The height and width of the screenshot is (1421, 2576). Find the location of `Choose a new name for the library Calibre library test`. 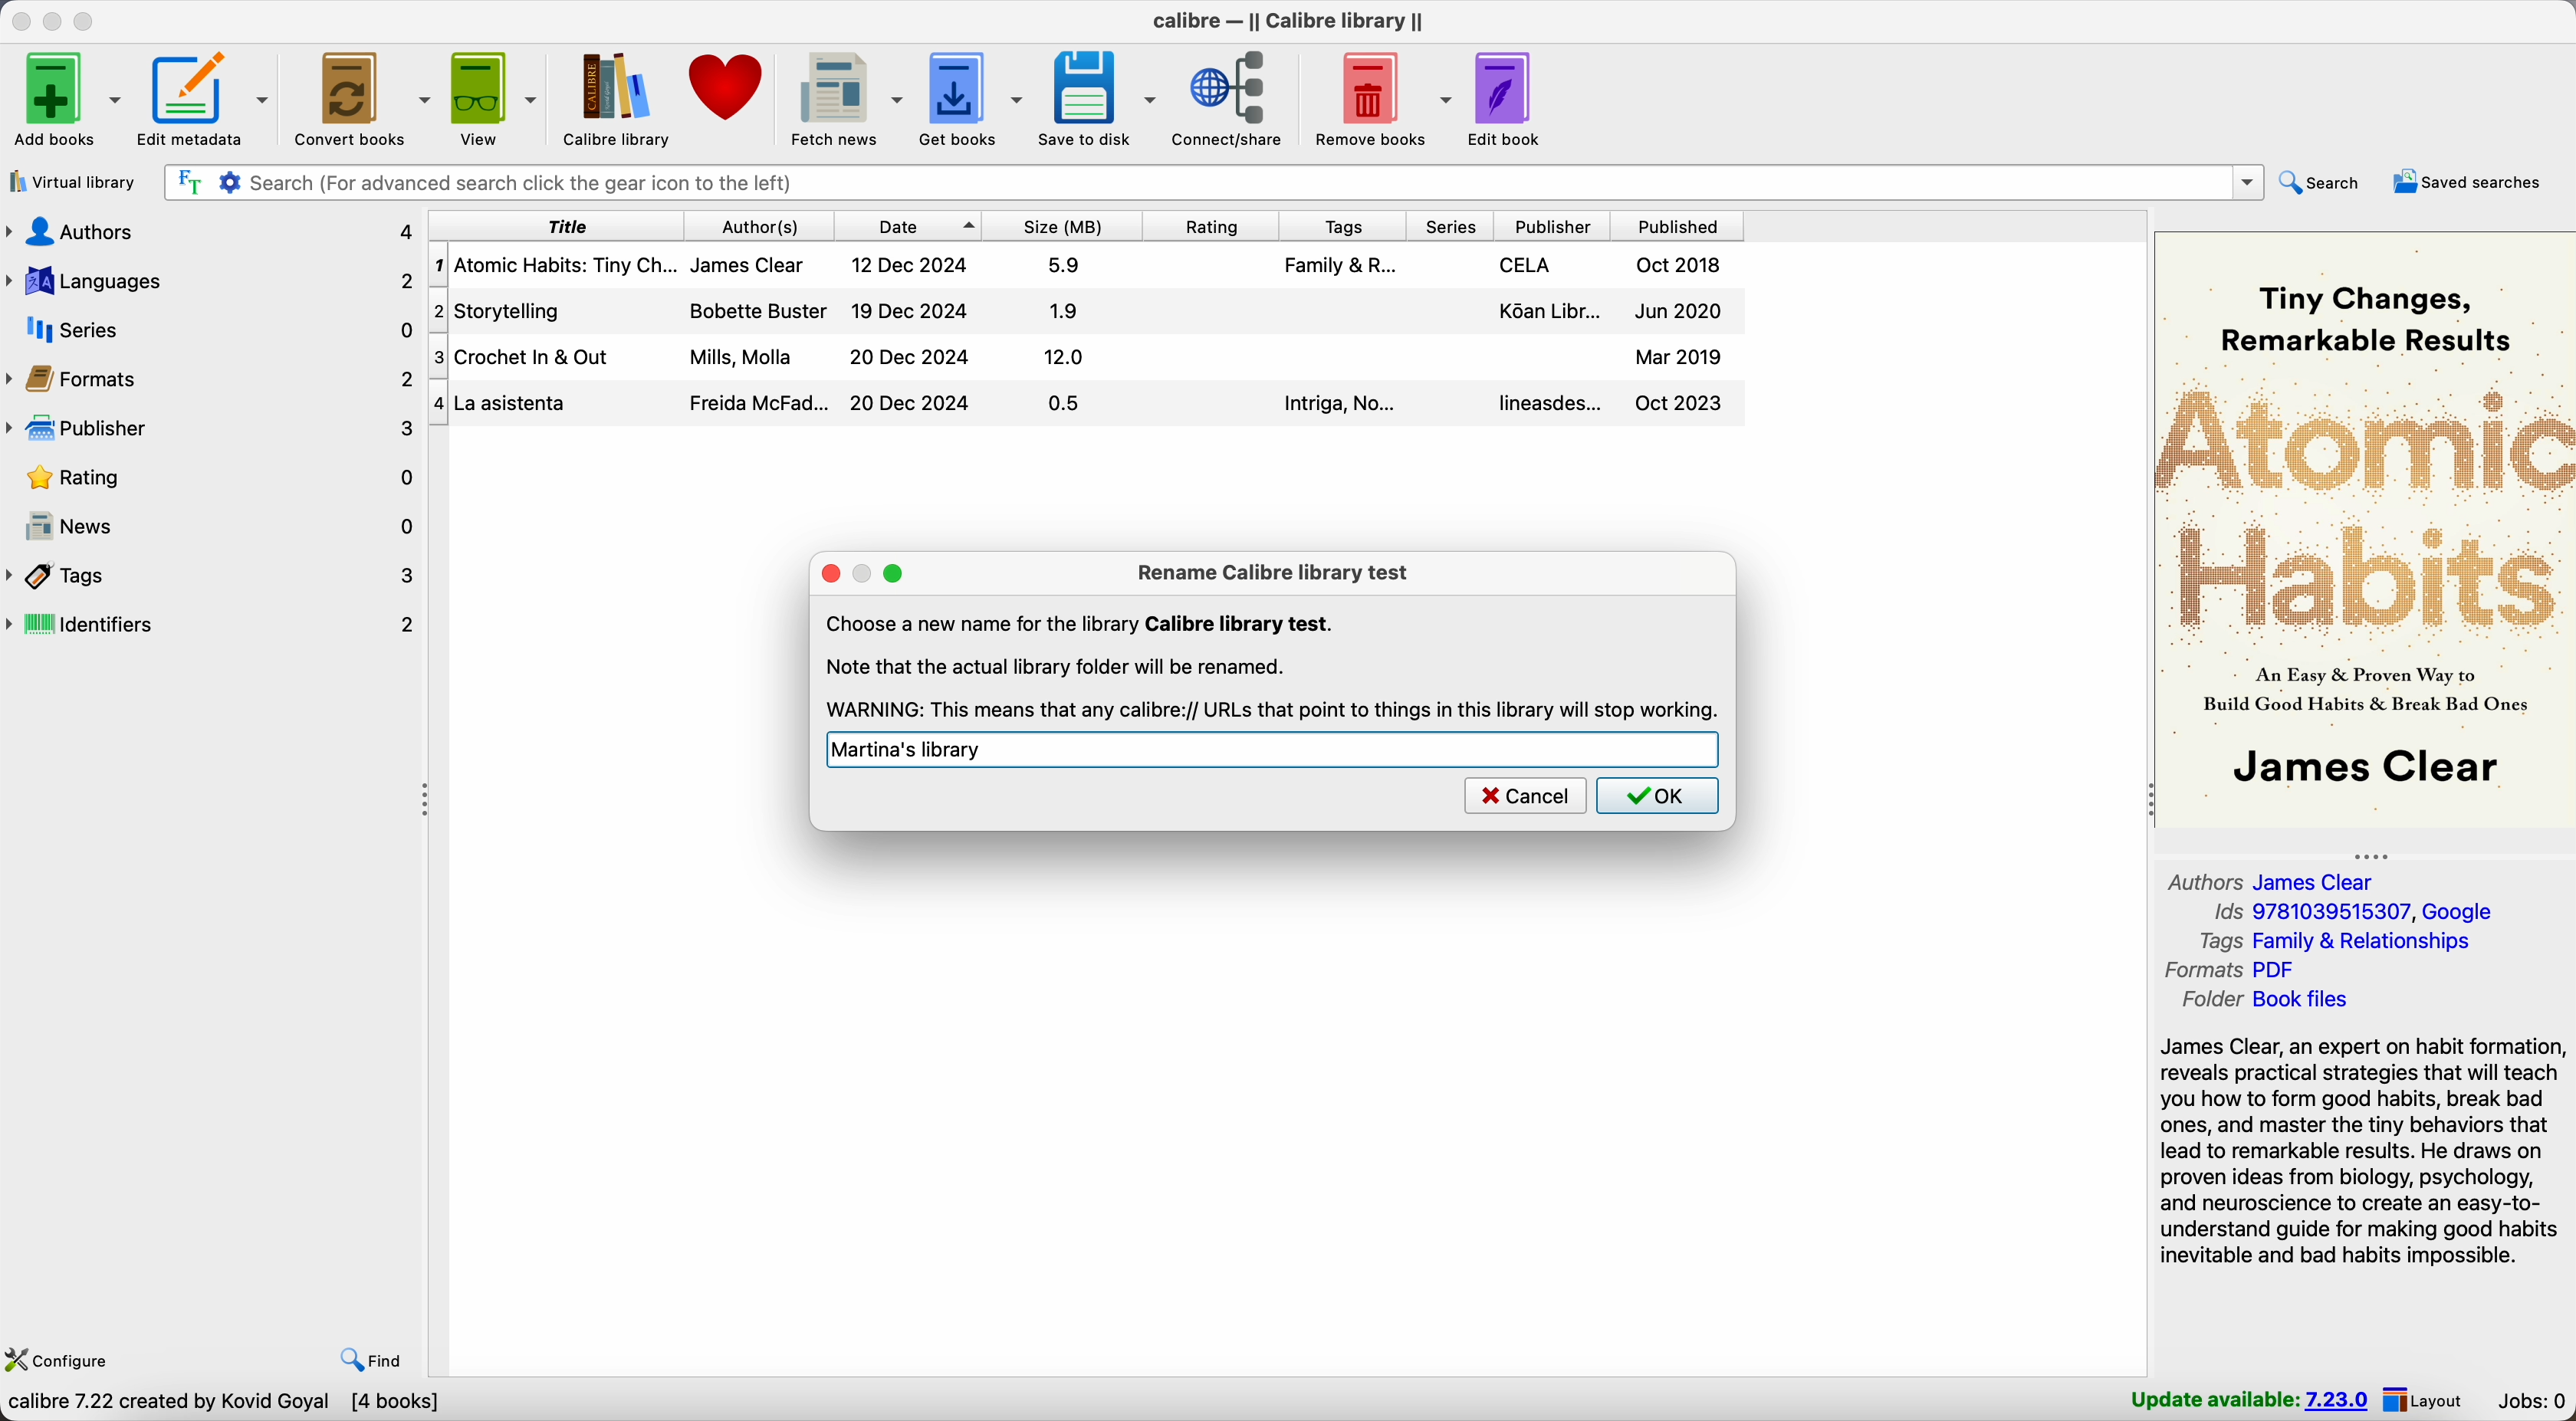

Choose a new name for the library Calibre library test is located at coordinates (1080, 624).